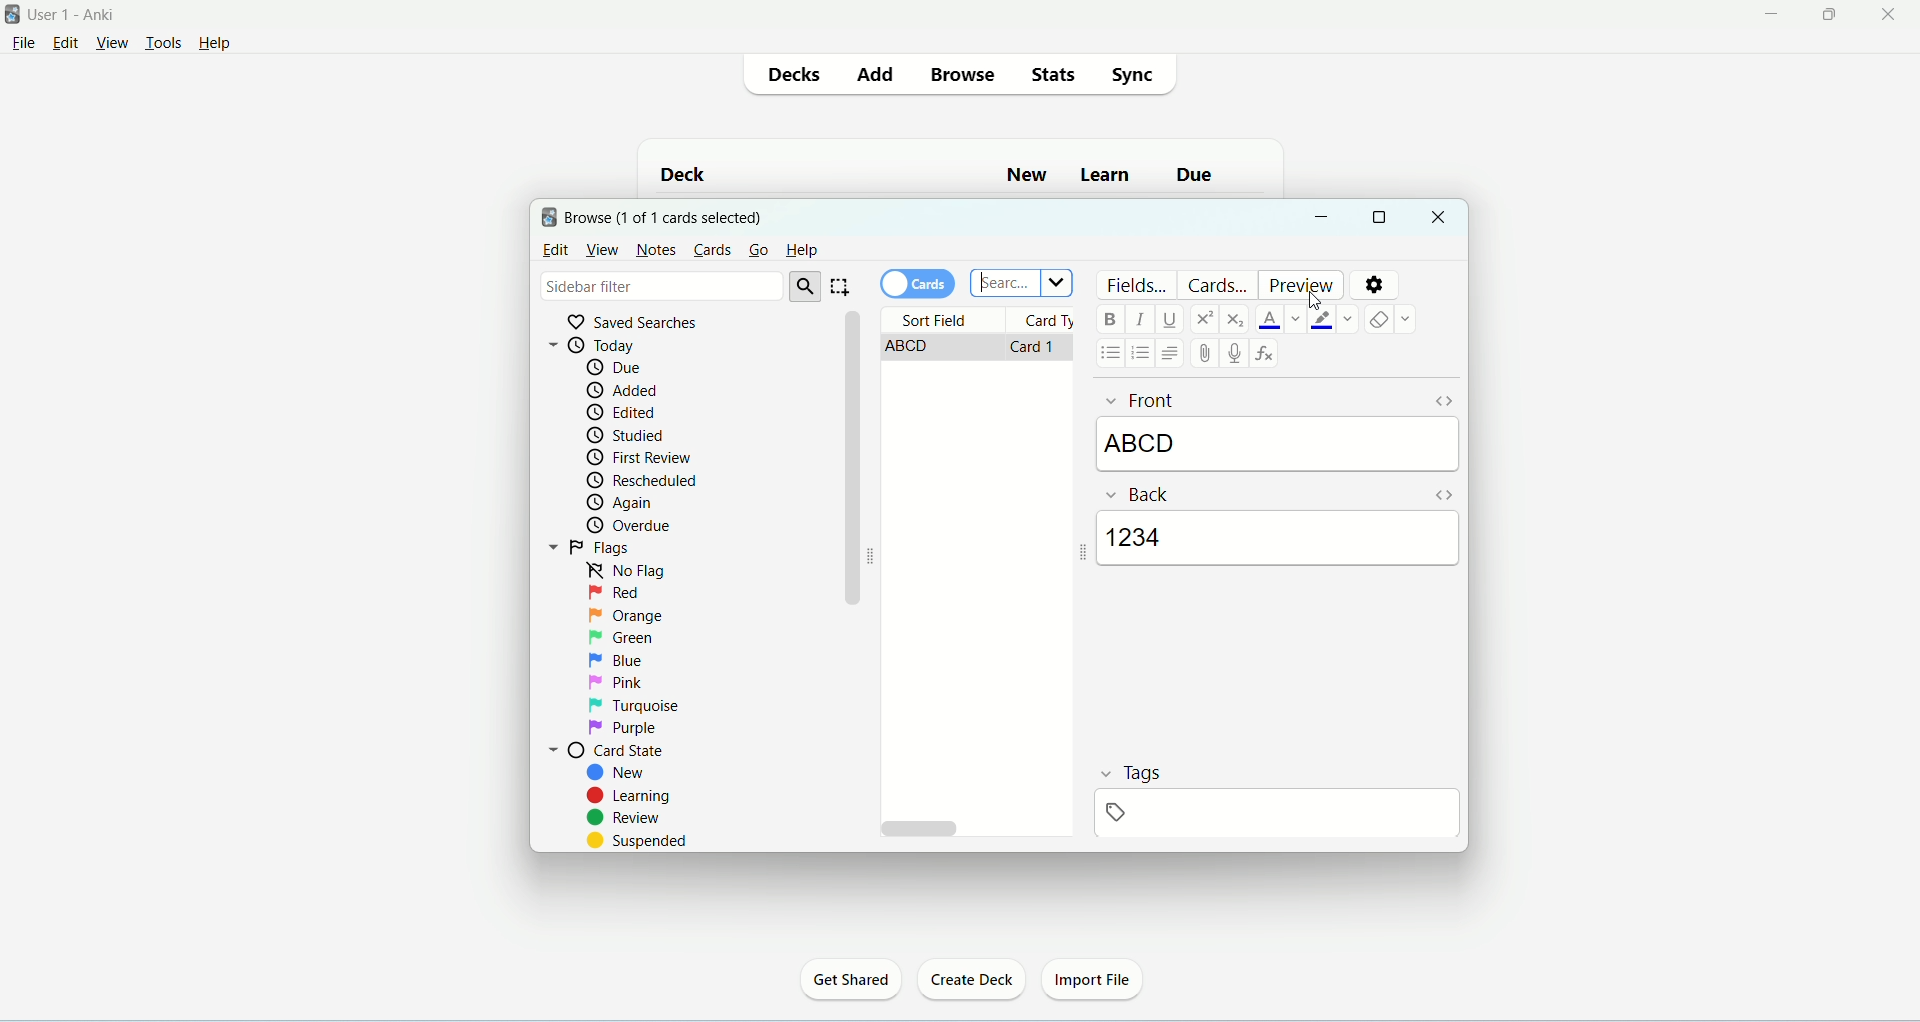  I want to click on flag, so click(593, 548).